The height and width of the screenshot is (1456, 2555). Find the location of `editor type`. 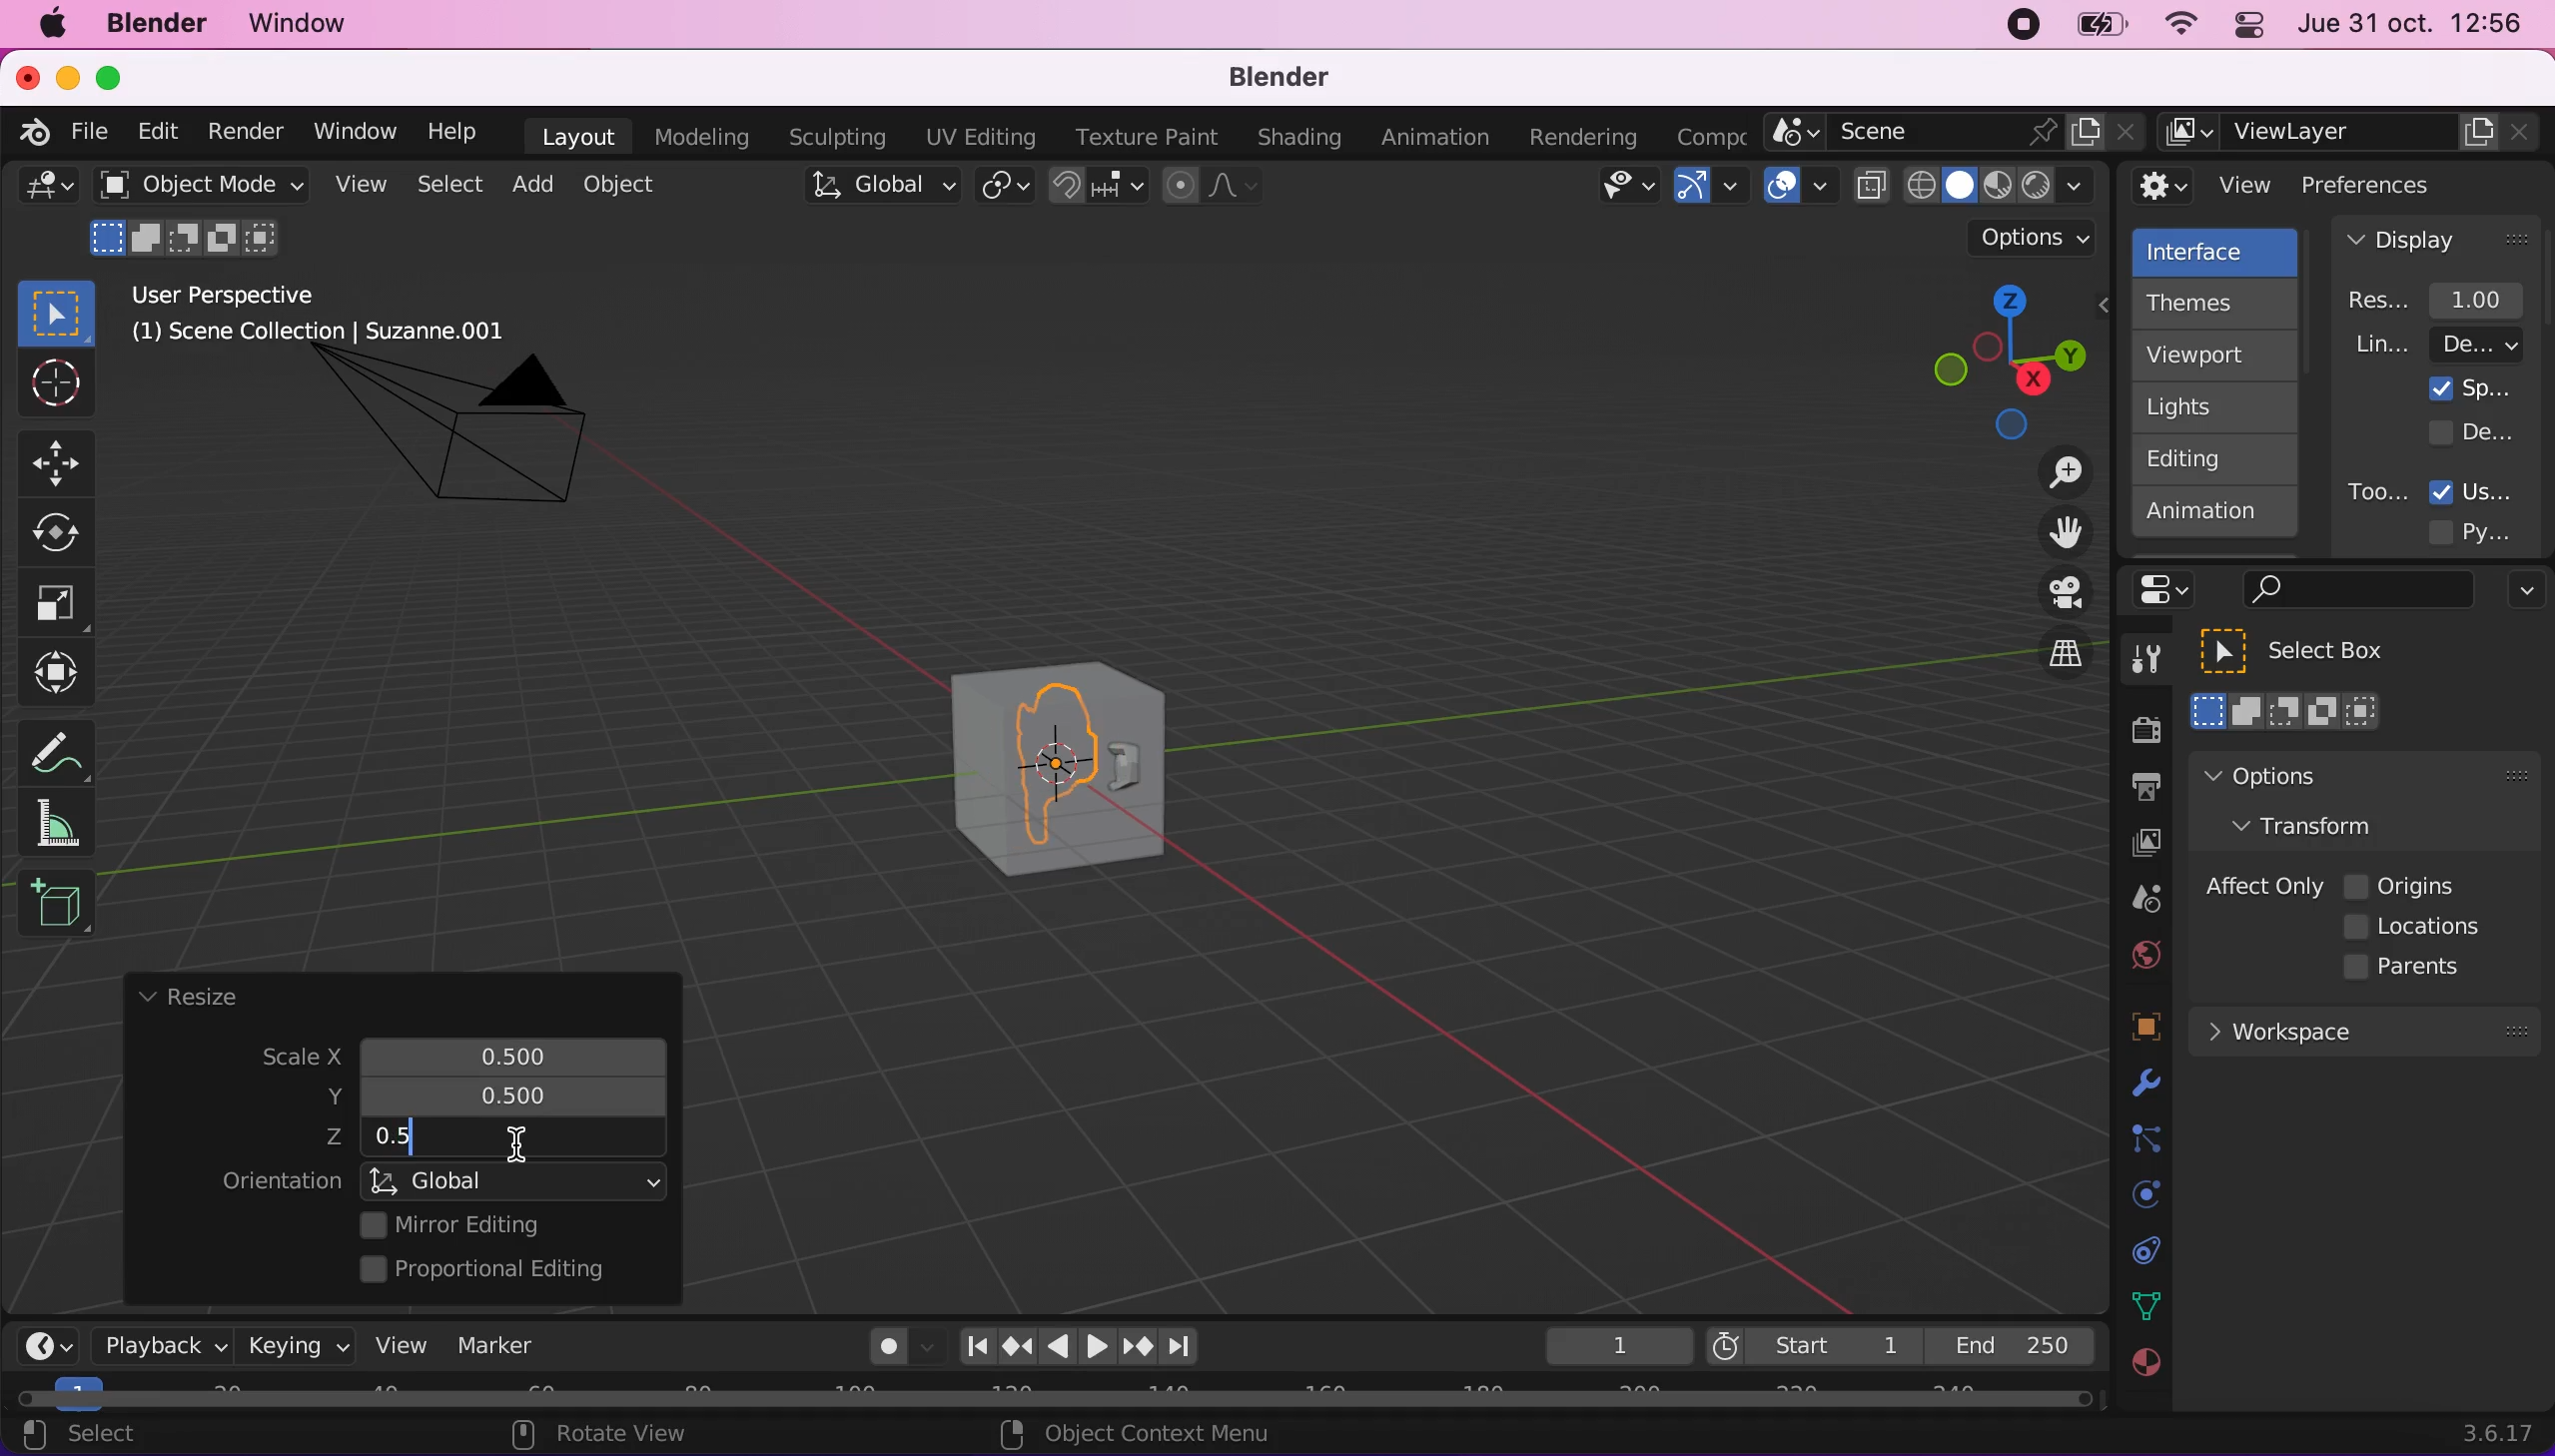

editor type is located at coordinates (40, 1330).